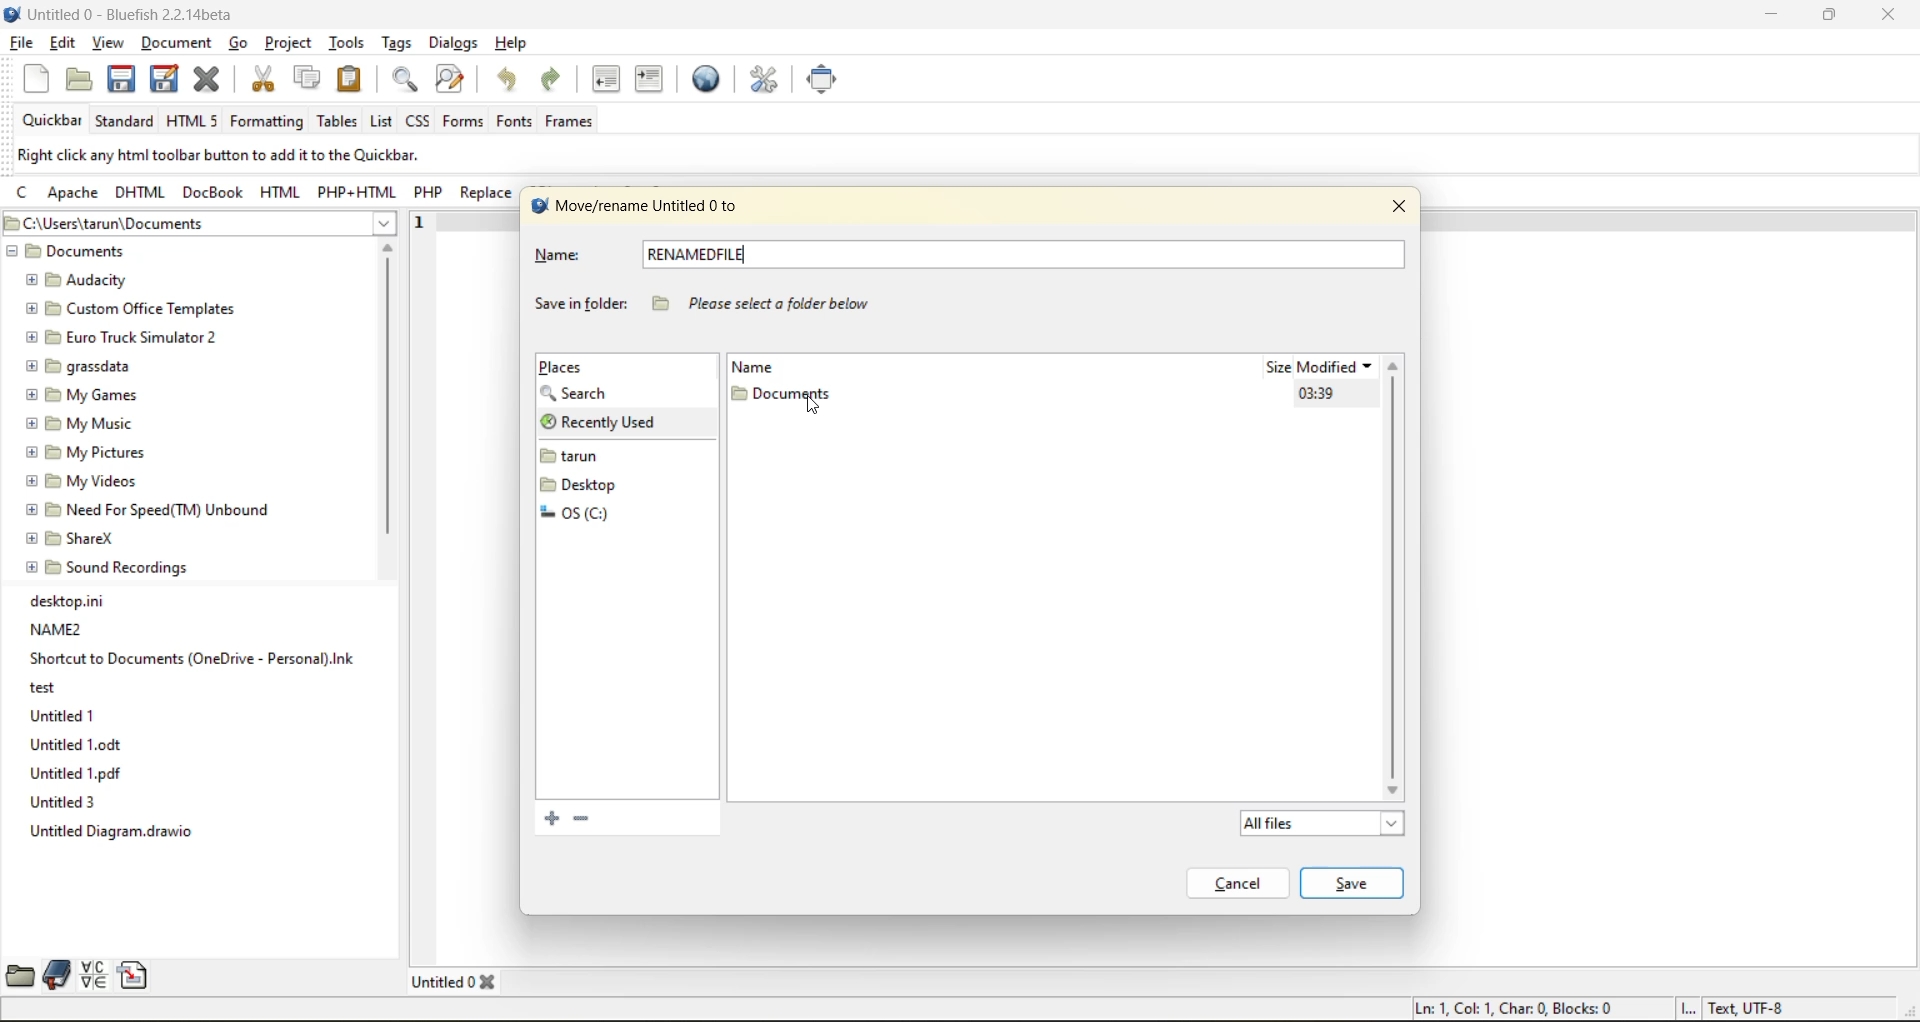  I want to click on indent, so click(649, 79).